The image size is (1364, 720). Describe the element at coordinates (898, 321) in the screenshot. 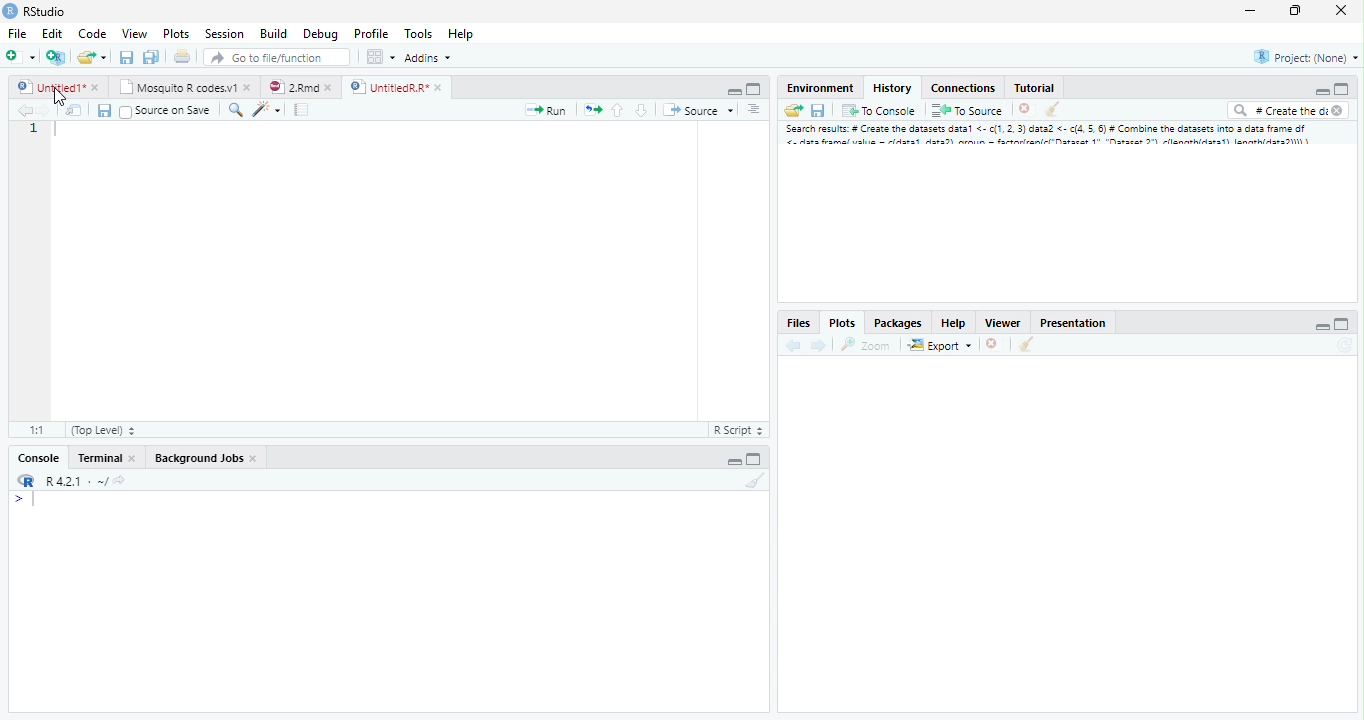

I see `Packages` at that location.